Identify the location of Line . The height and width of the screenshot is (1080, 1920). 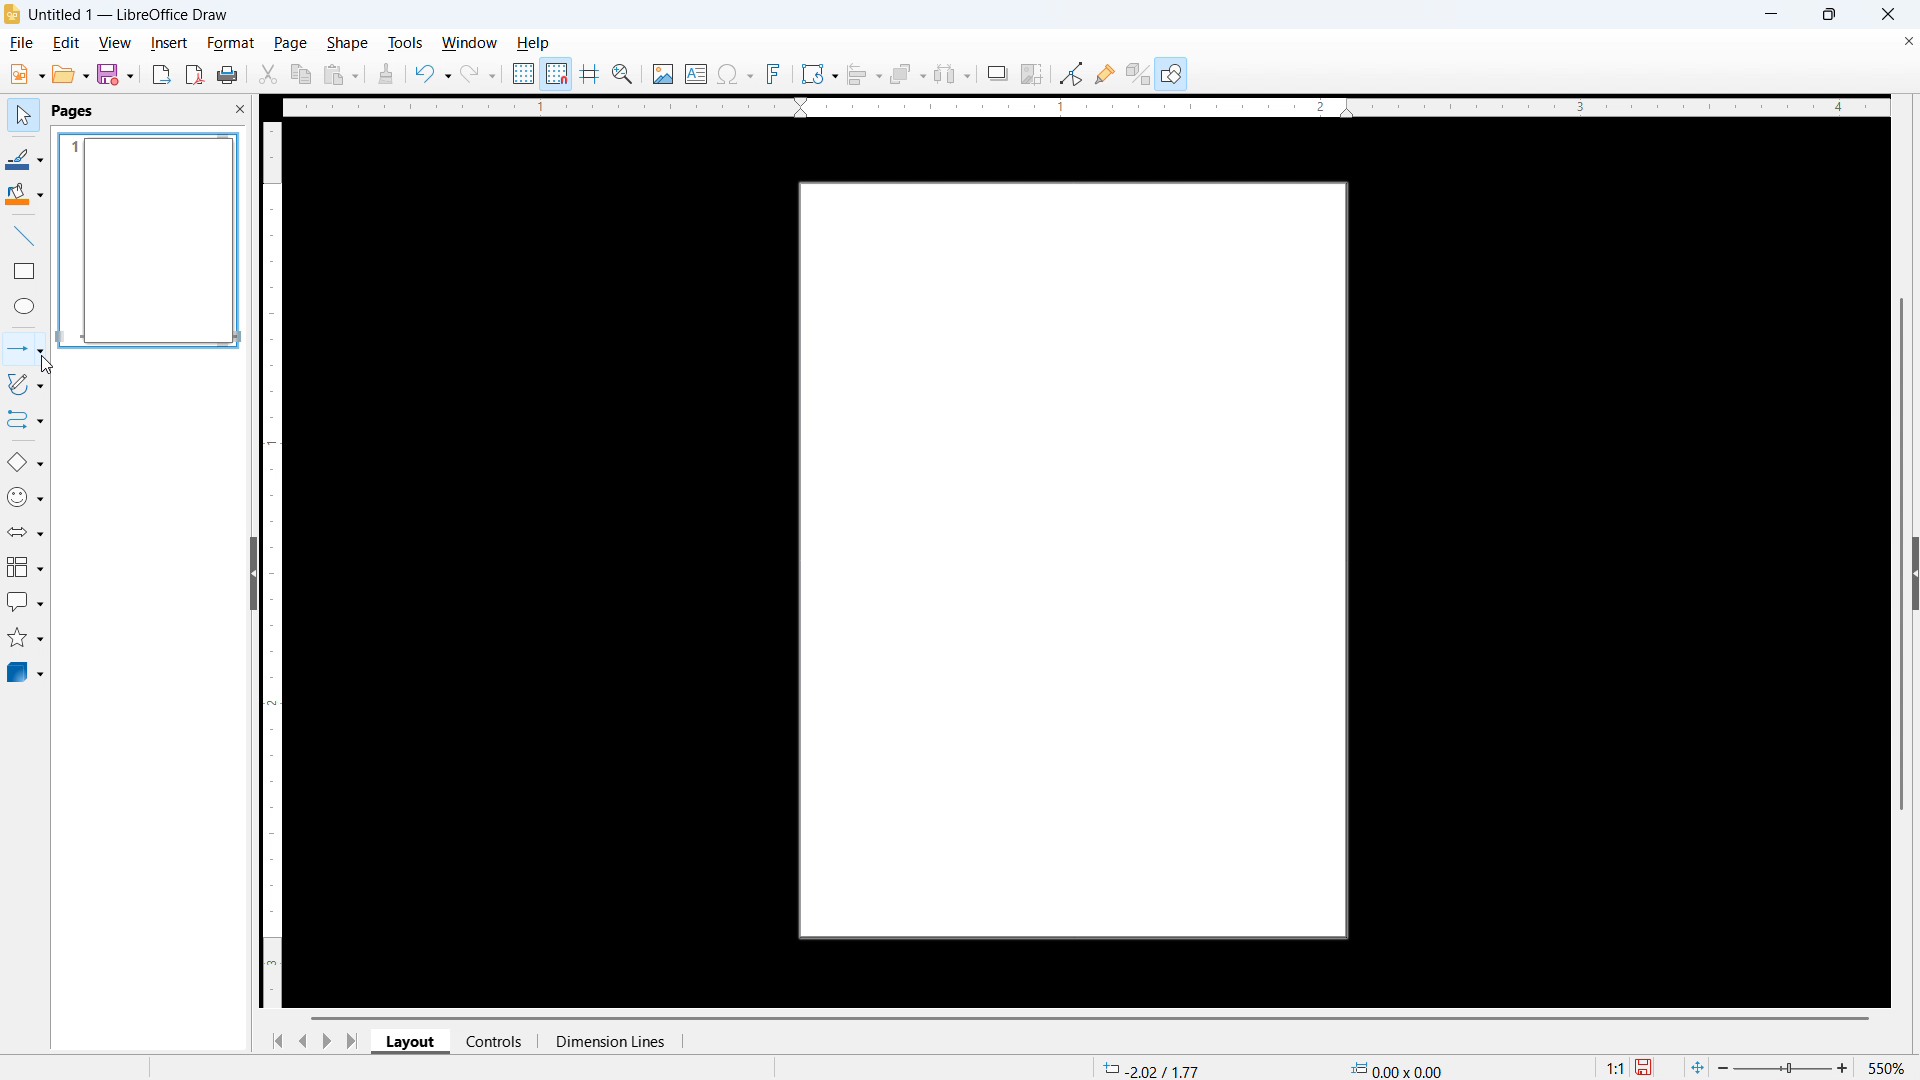
(25, 237).